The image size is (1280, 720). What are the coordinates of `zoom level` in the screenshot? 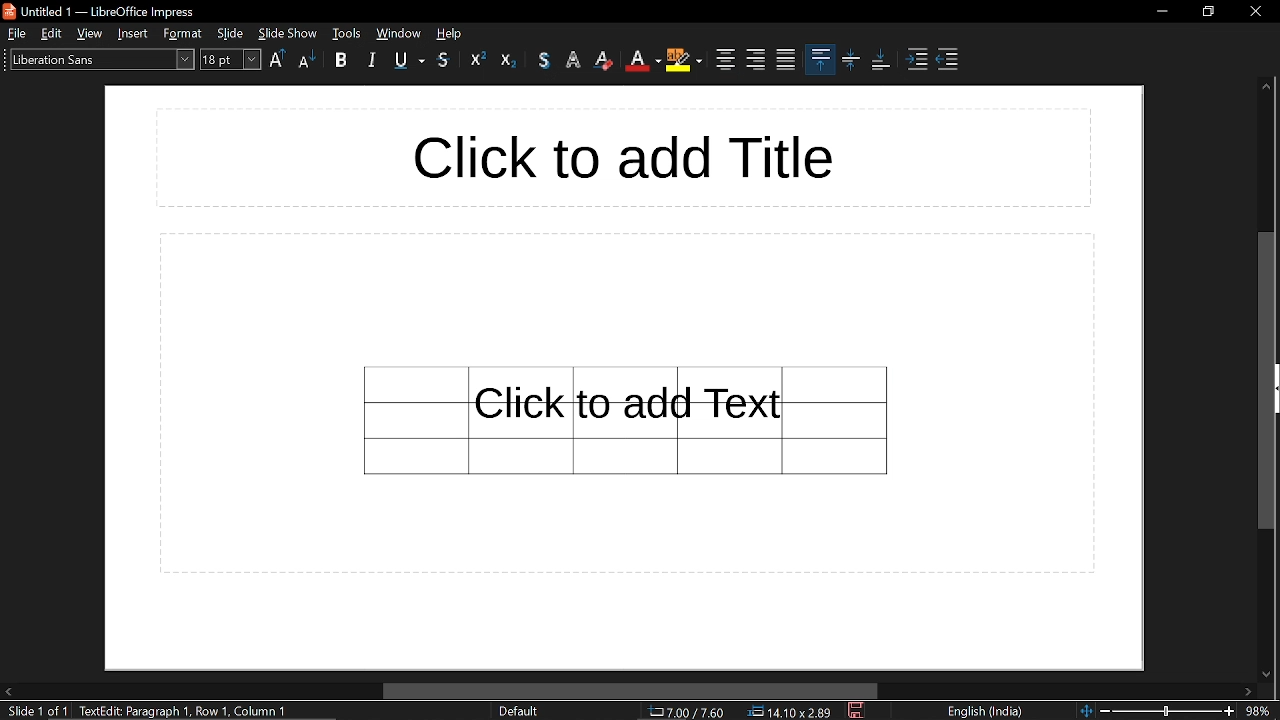 It's located at (1260, 710).